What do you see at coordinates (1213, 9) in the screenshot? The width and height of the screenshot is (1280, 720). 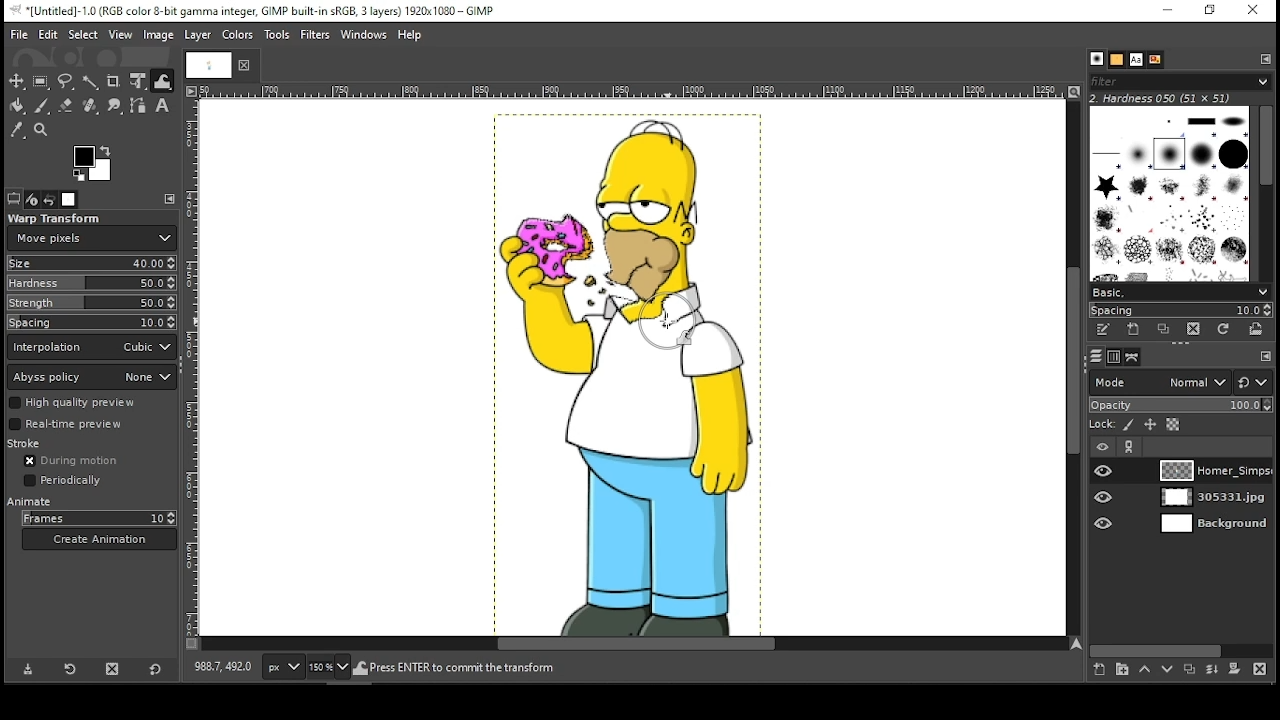 I see `restore` at bounding box center [1213, 9].